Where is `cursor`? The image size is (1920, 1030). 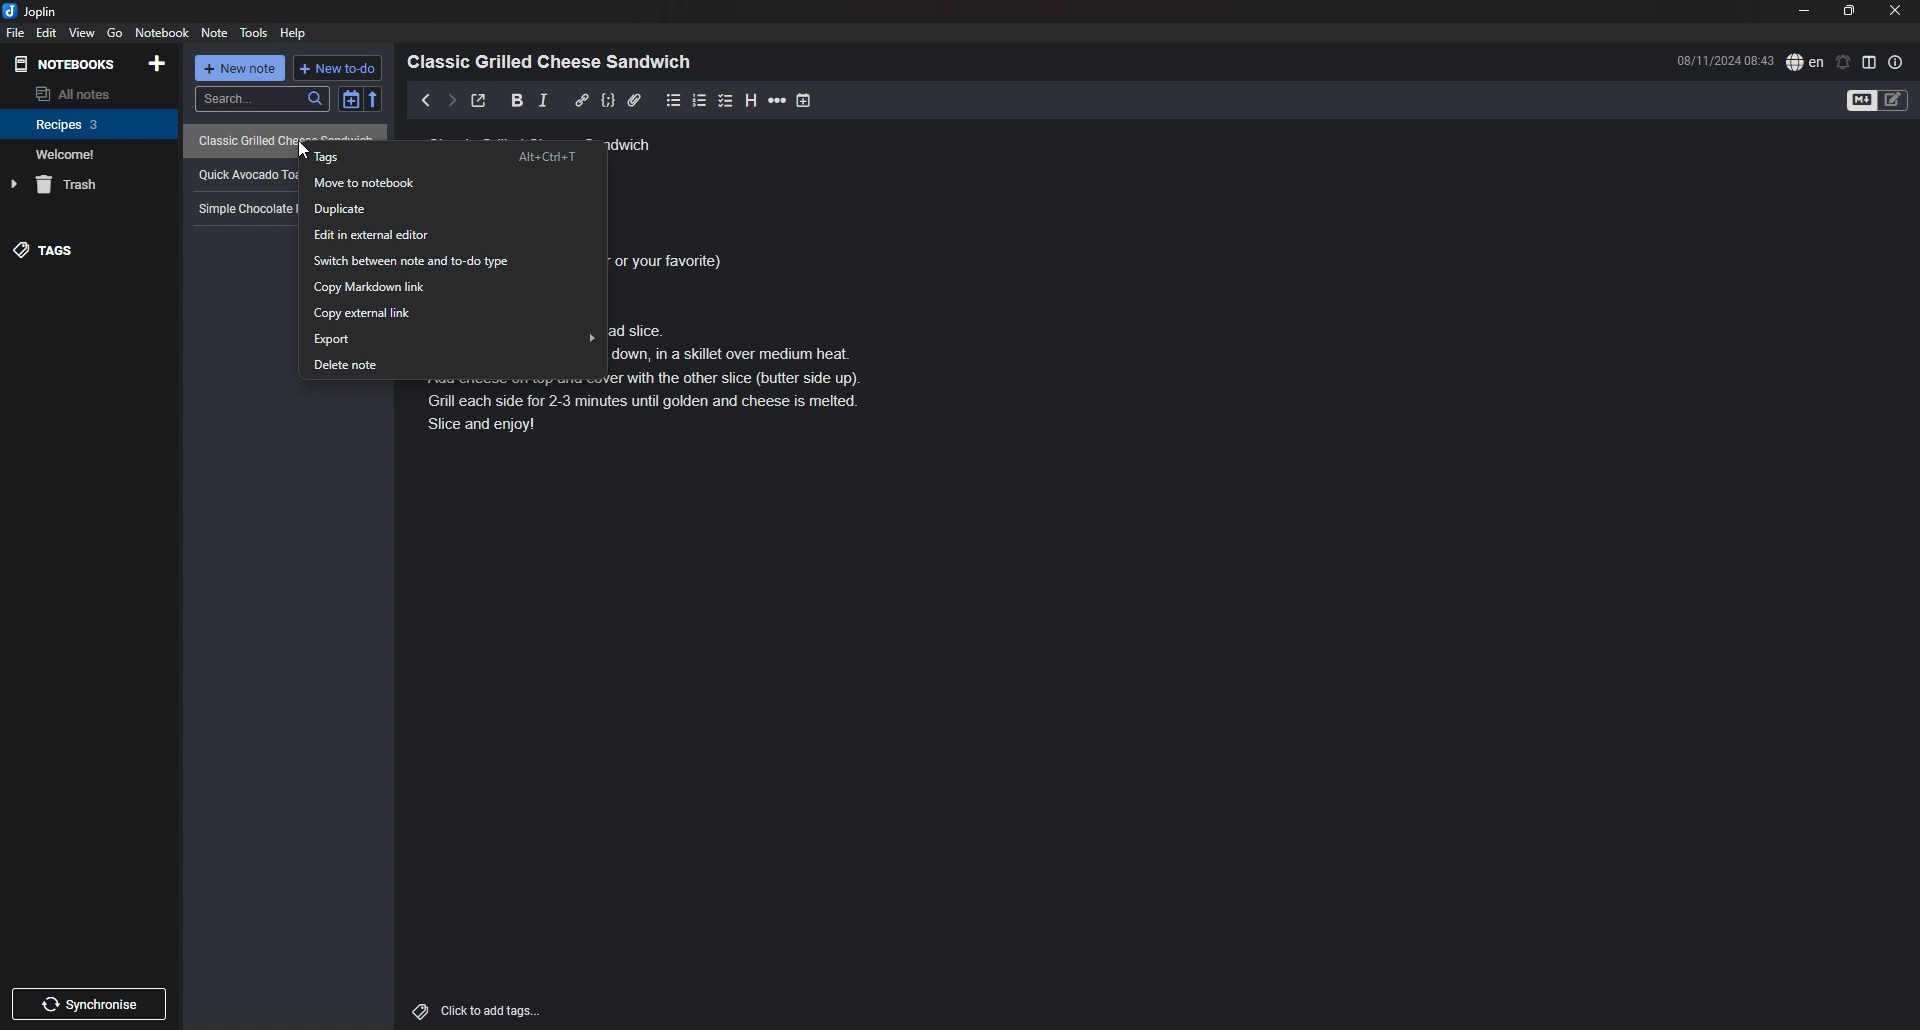 cursor is located at coordinates (304, 150).